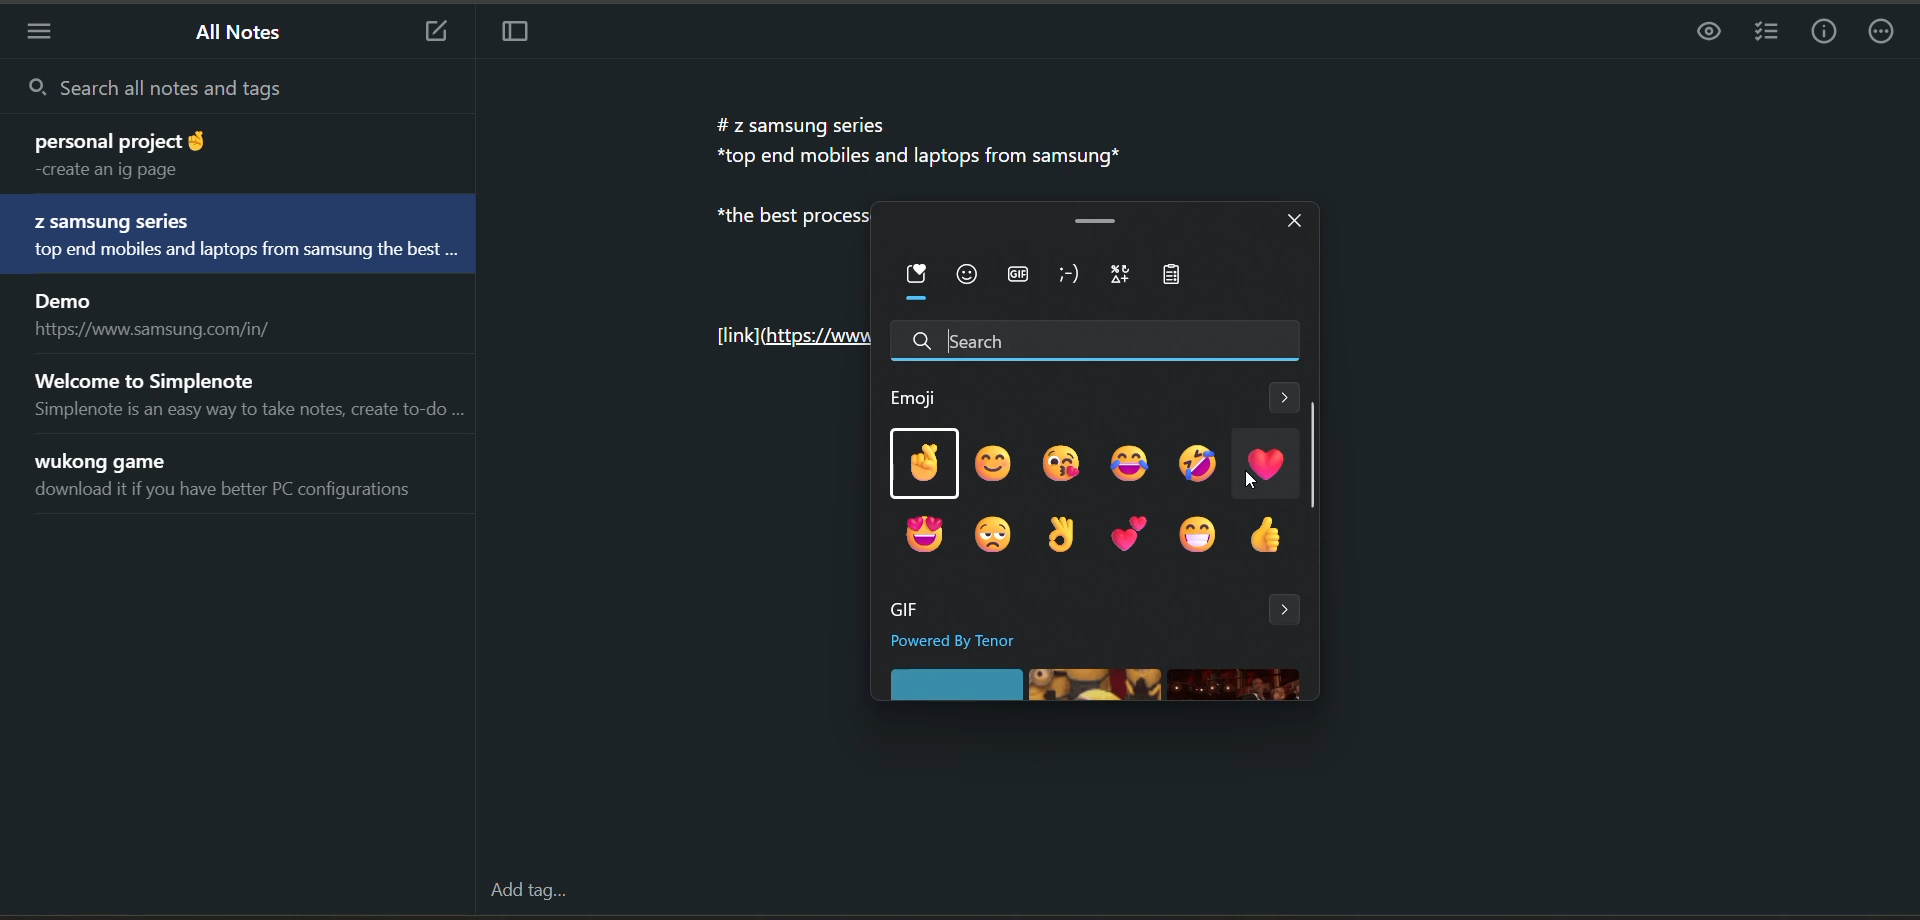  What do you see at coordinates (1313, 456) in the screenshot?
I see `vertical scroll bar` at bounding box center [1313, 456].